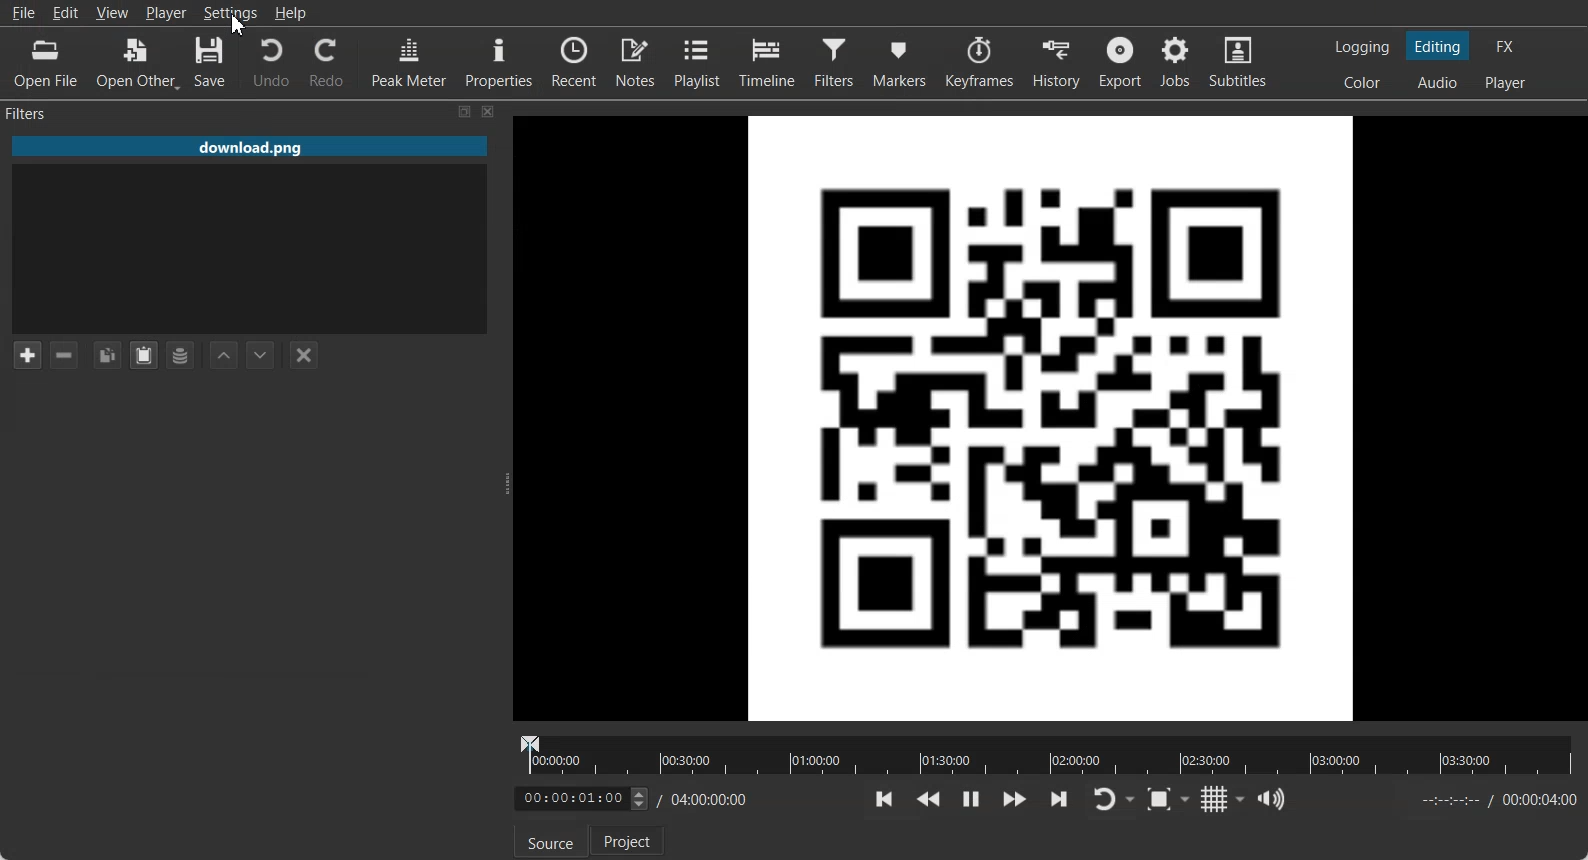  Describe the element at coordinates (106, 355) in the screenshot. I see `Copy Filter` at that location.